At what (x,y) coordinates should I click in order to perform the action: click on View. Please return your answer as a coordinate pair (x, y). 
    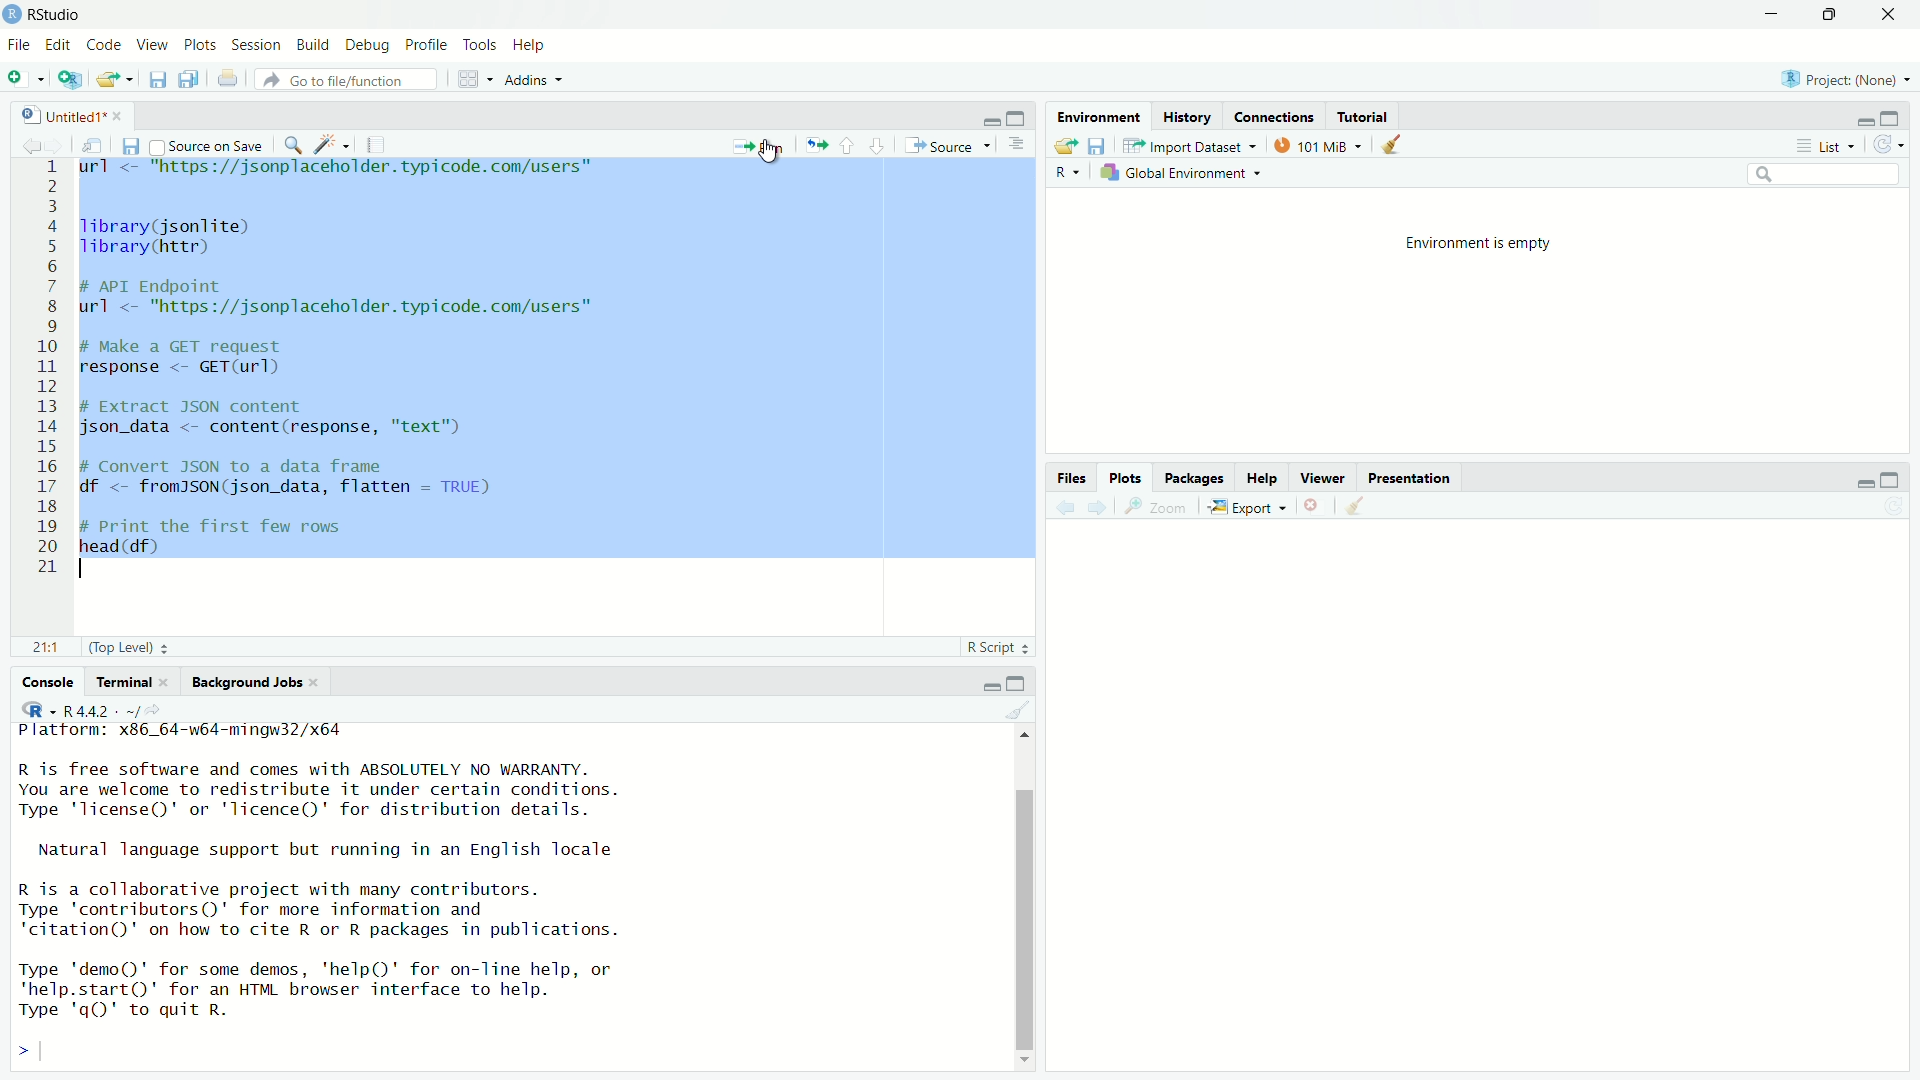
    Looking at the image, I should click on (152, 46).